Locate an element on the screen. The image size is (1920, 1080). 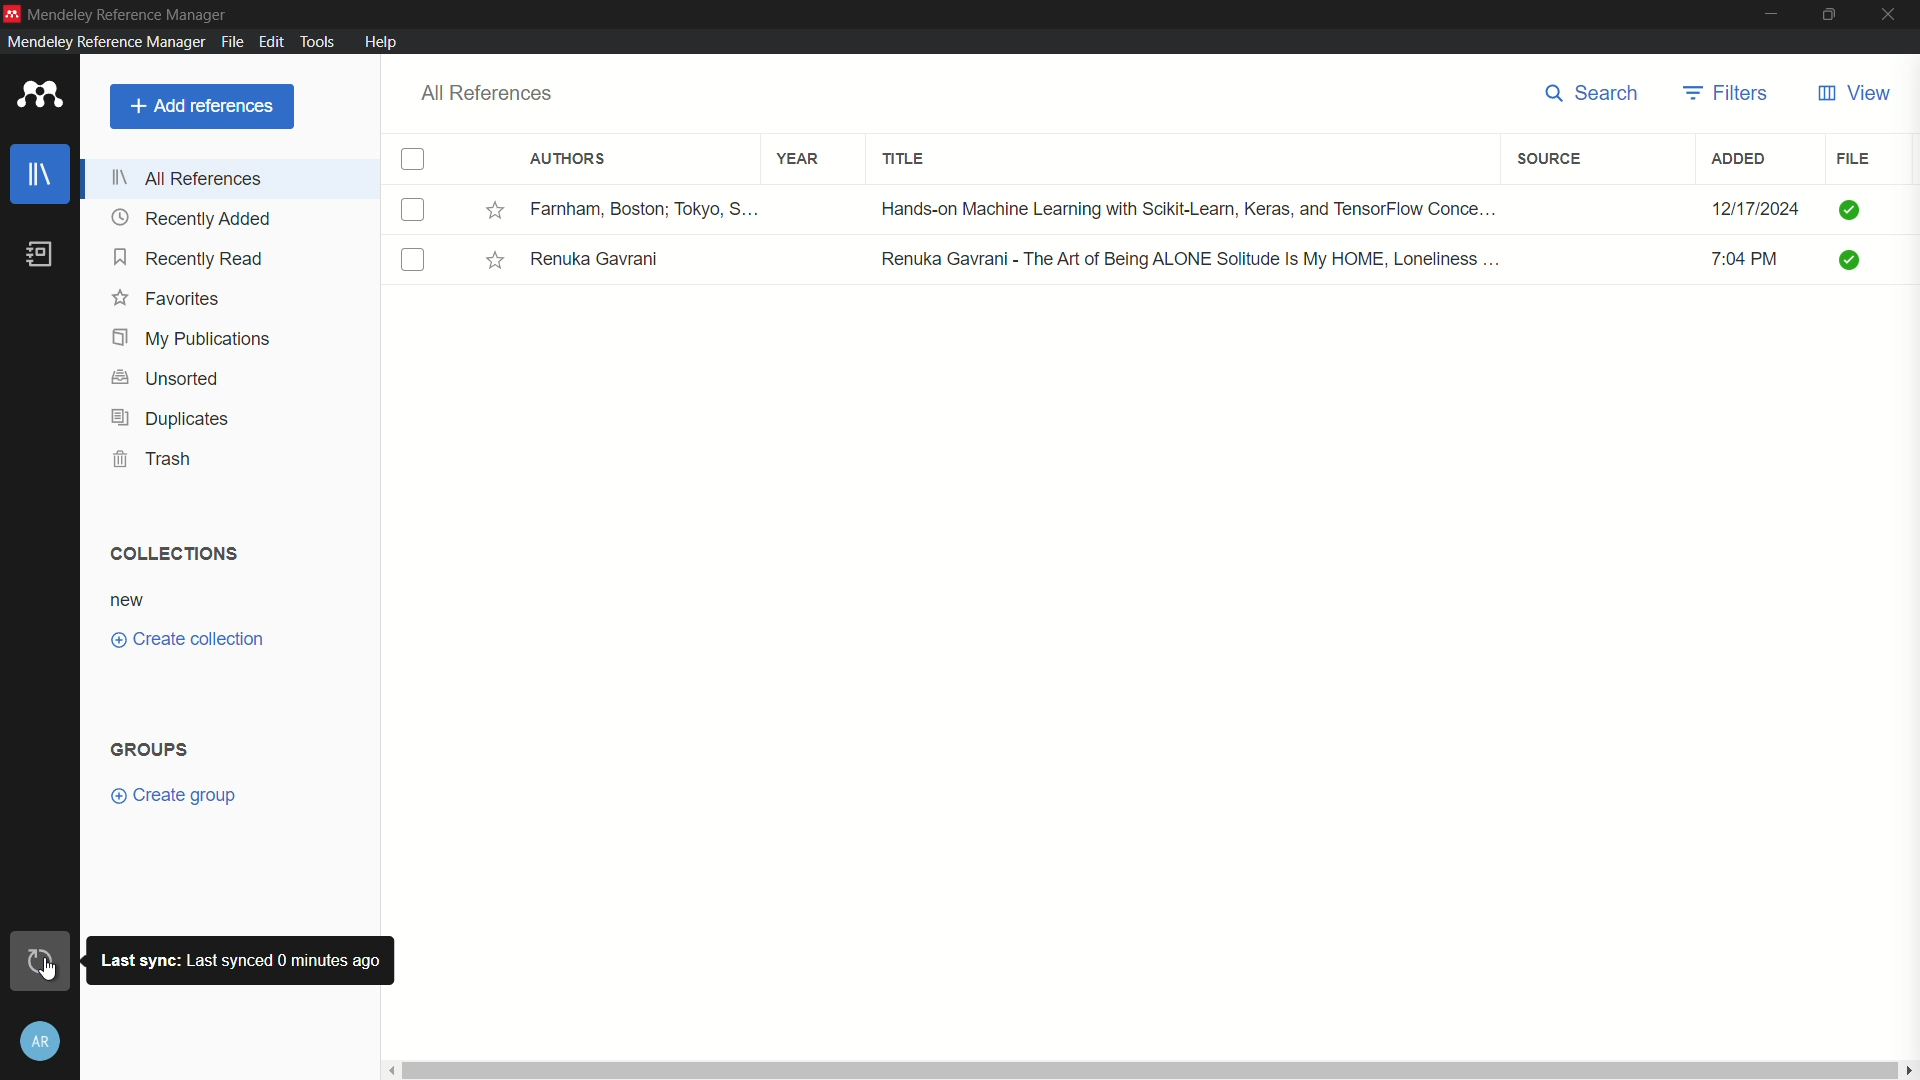
Famham is located at coordinates (643, 208).